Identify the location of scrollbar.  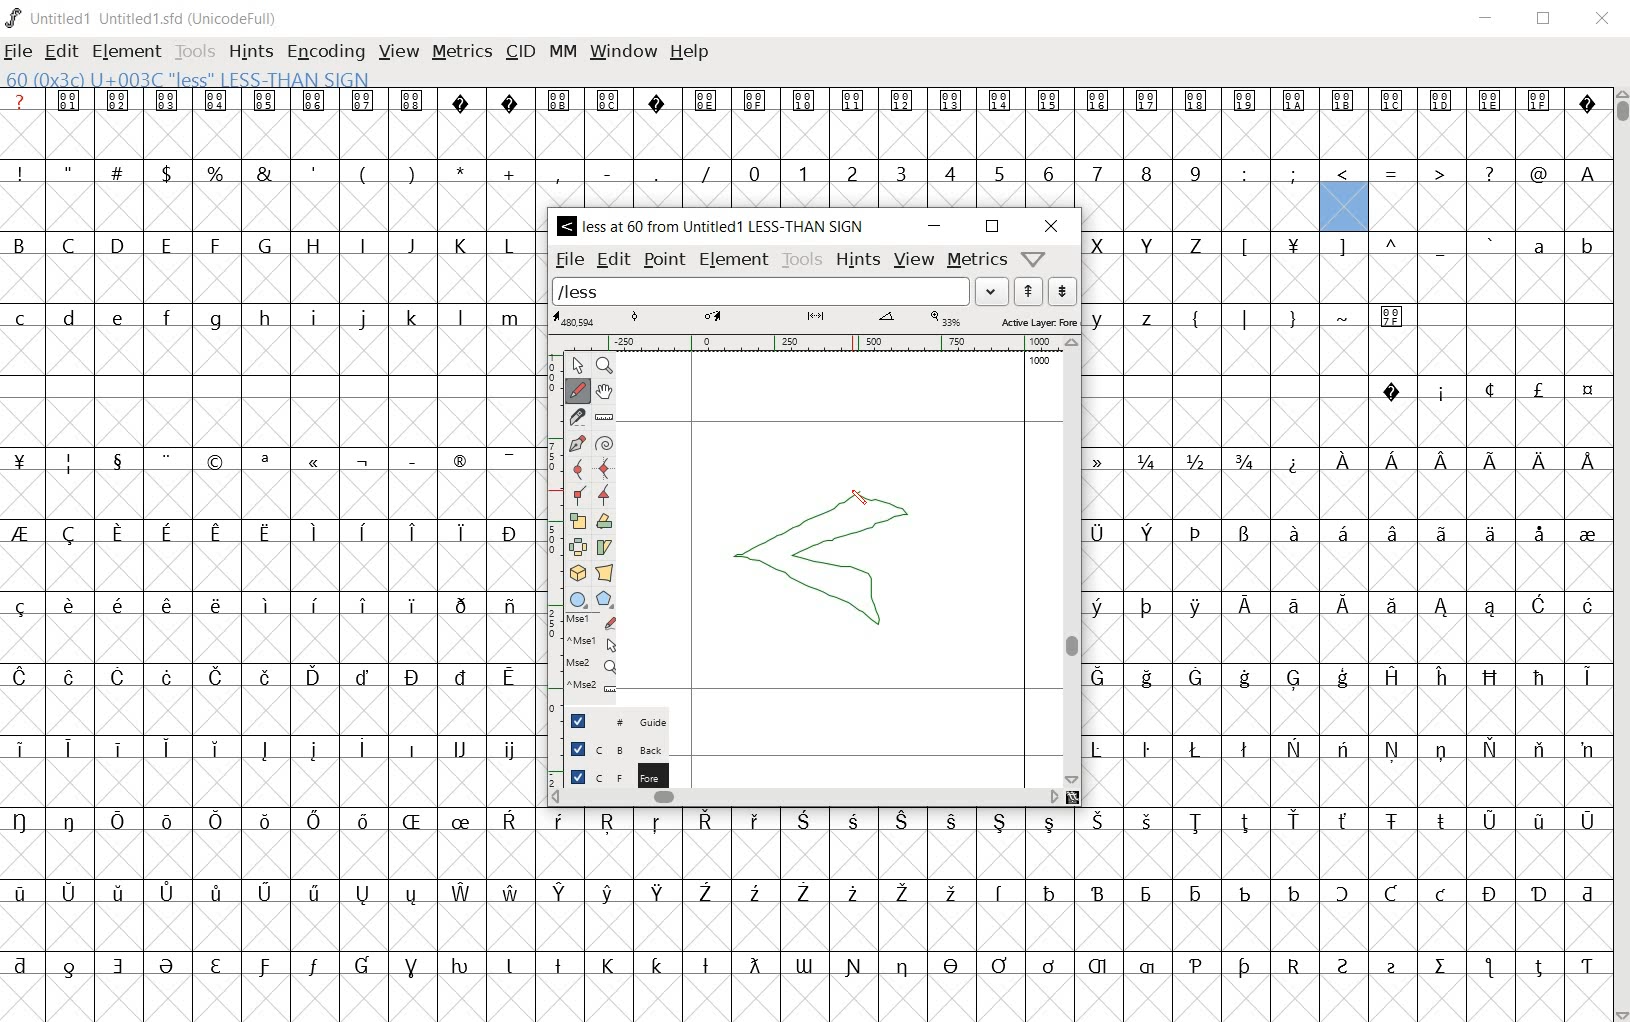
(1620, 553).